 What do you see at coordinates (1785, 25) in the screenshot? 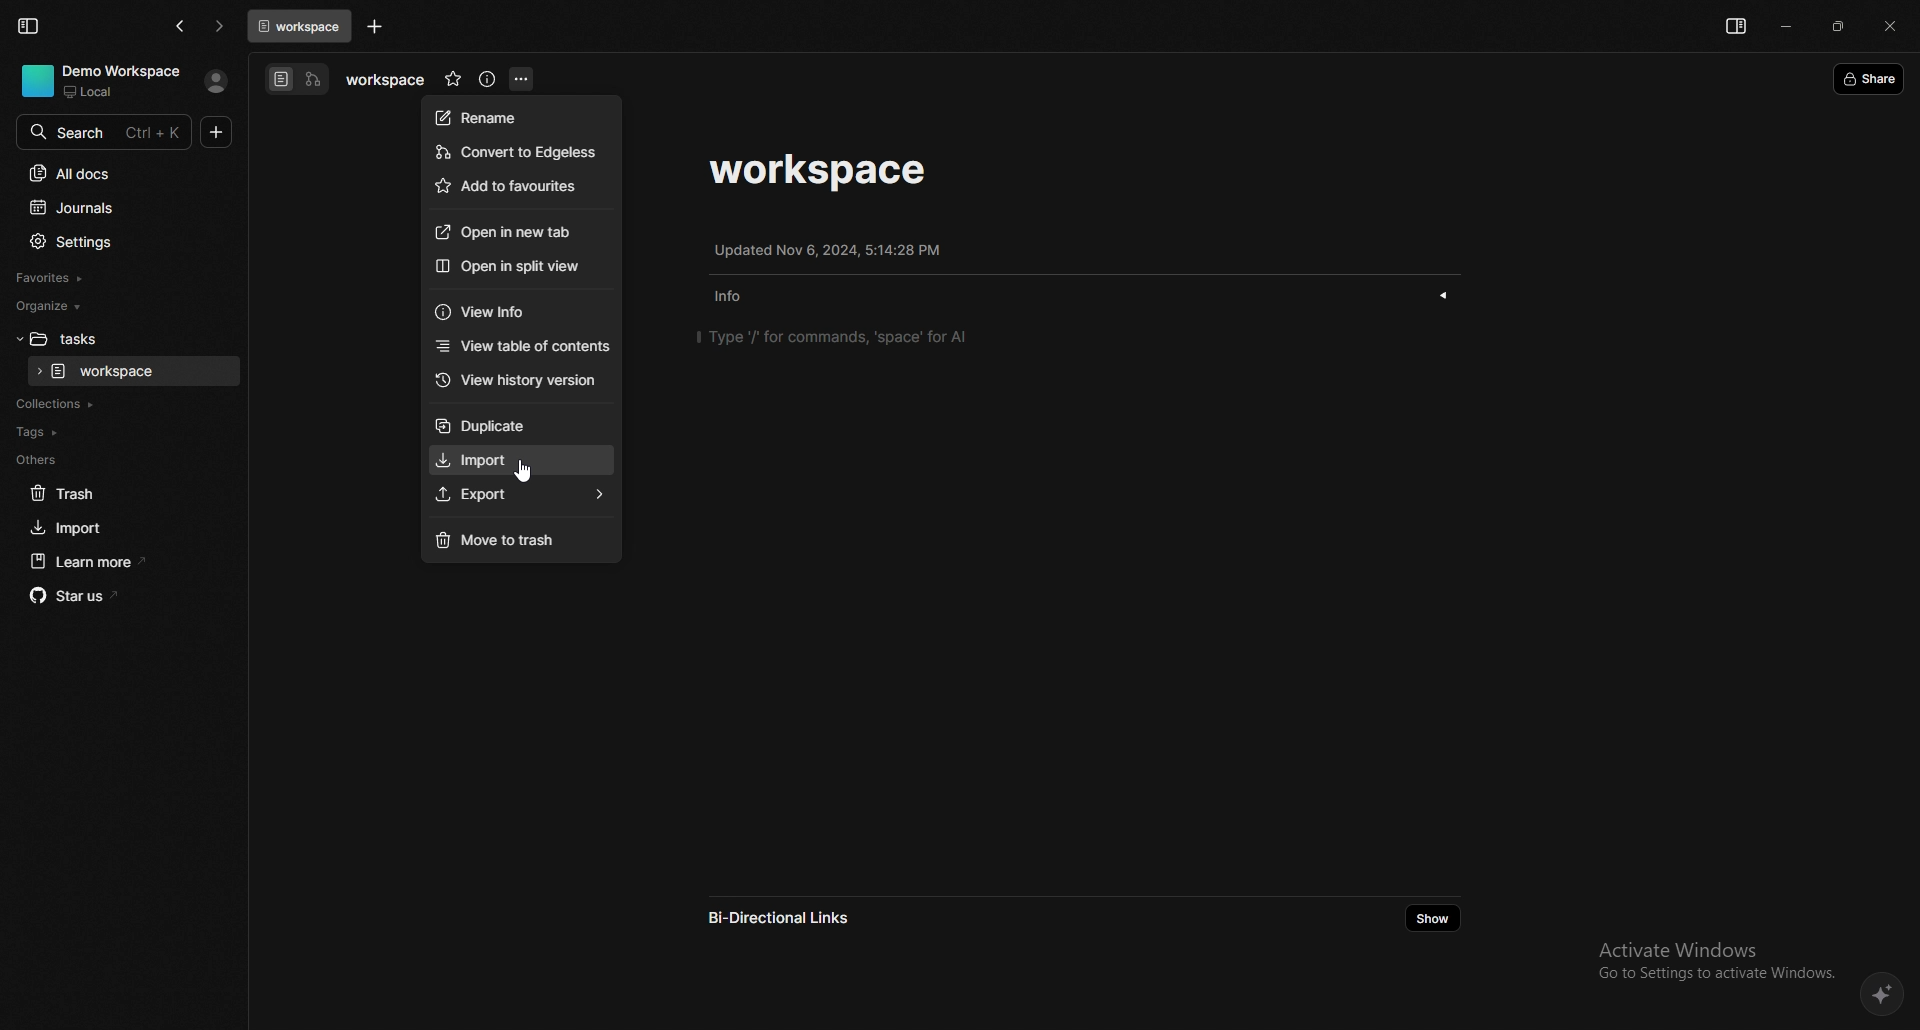
I see `minimize` at bounding box center [1785, 25].